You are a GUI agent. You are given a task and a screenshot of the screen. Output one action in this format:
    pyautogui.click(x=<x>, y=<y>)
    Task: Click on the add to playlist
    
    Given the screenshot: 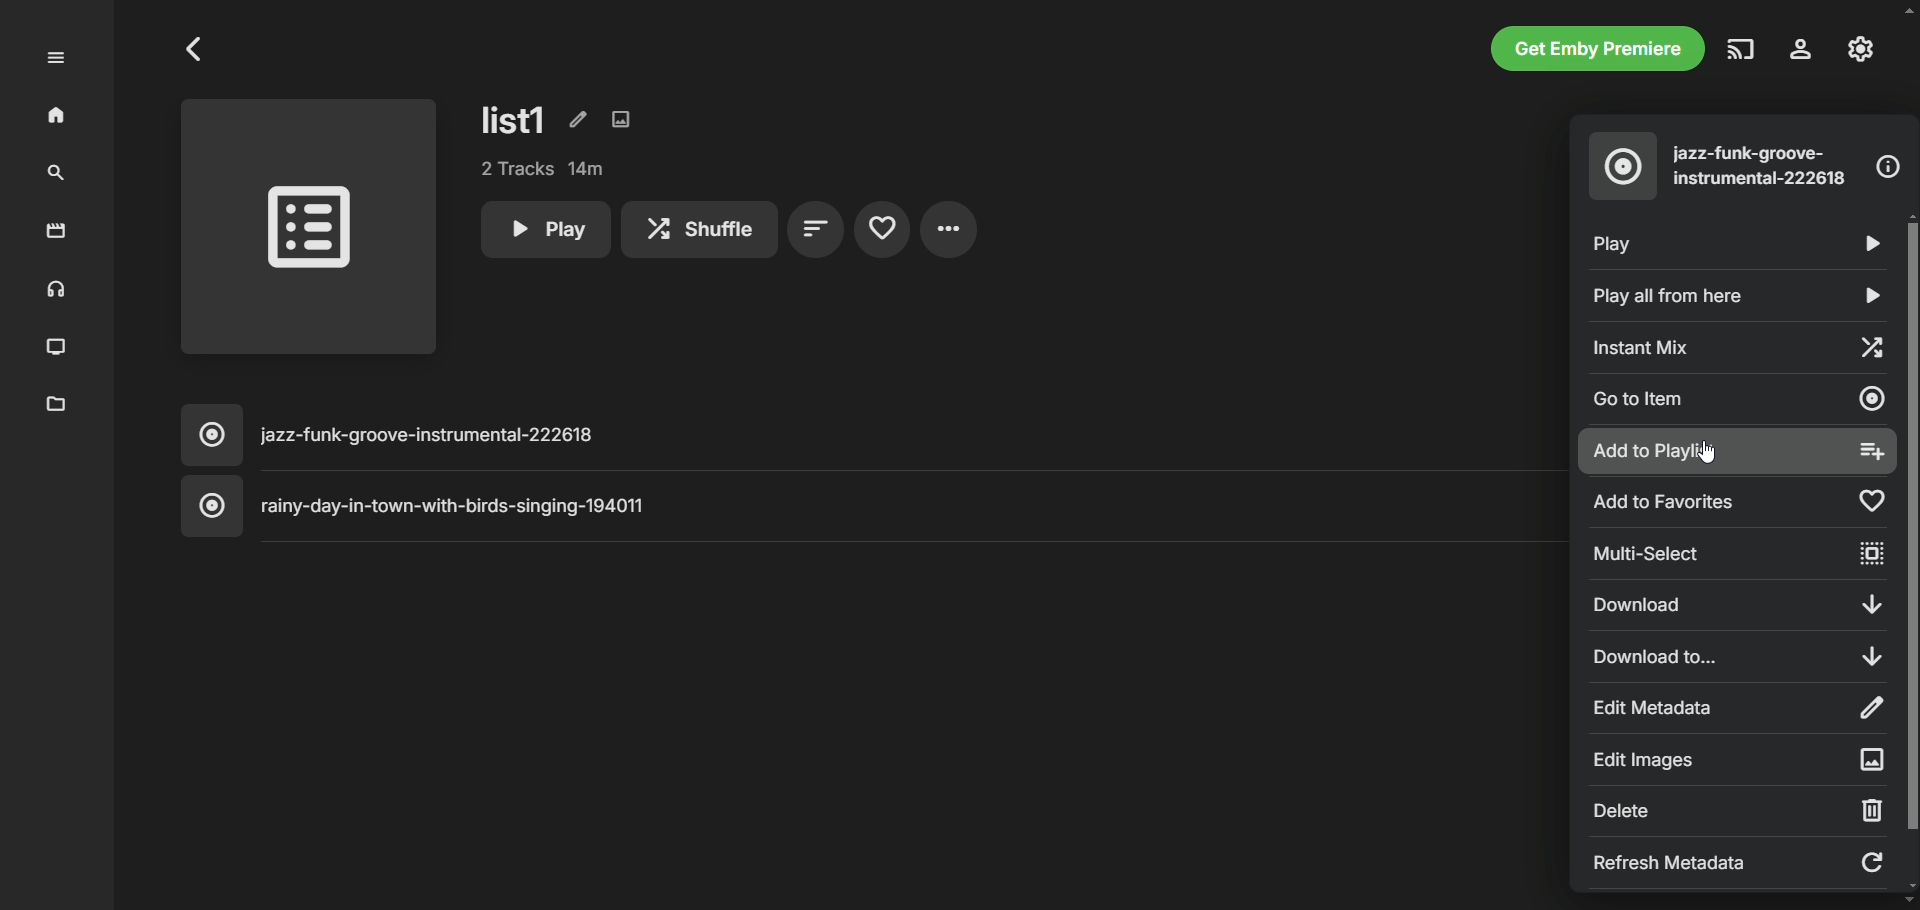 What is the action you would take?
    pyautogui.click(x=1737, y=452)
    